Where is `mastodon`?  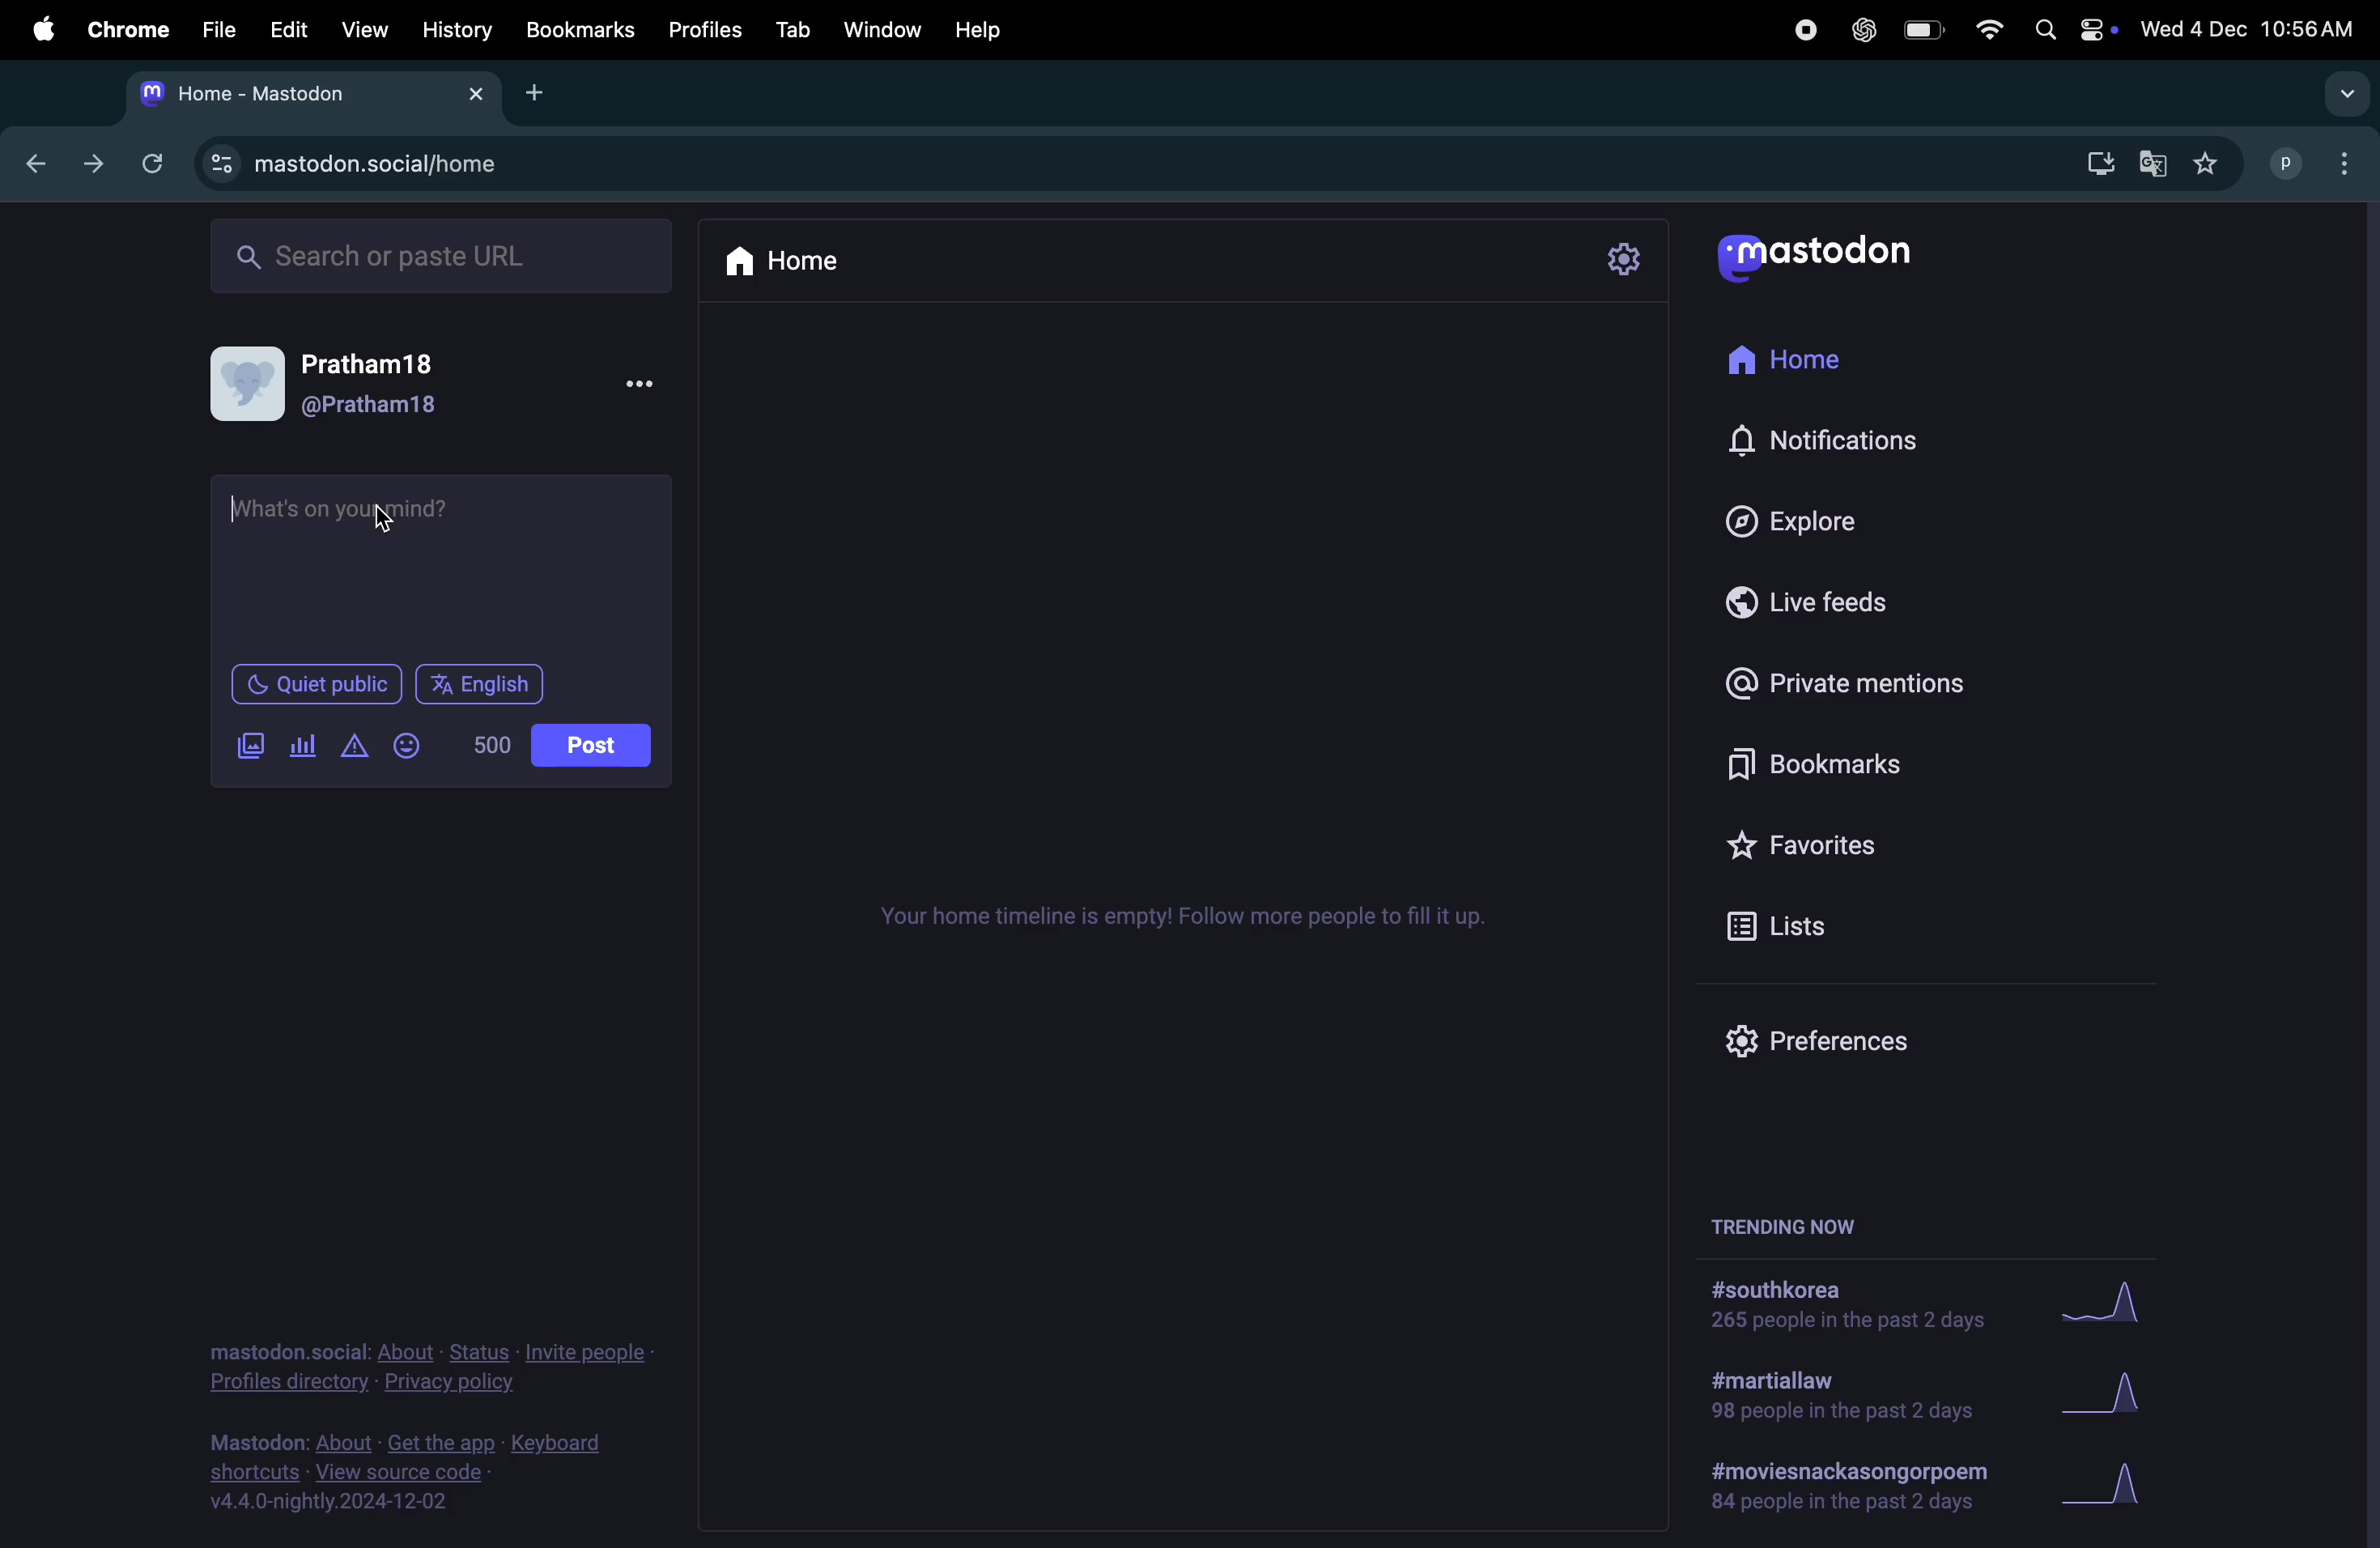 mastodon is located at coordinates (1817, 255).